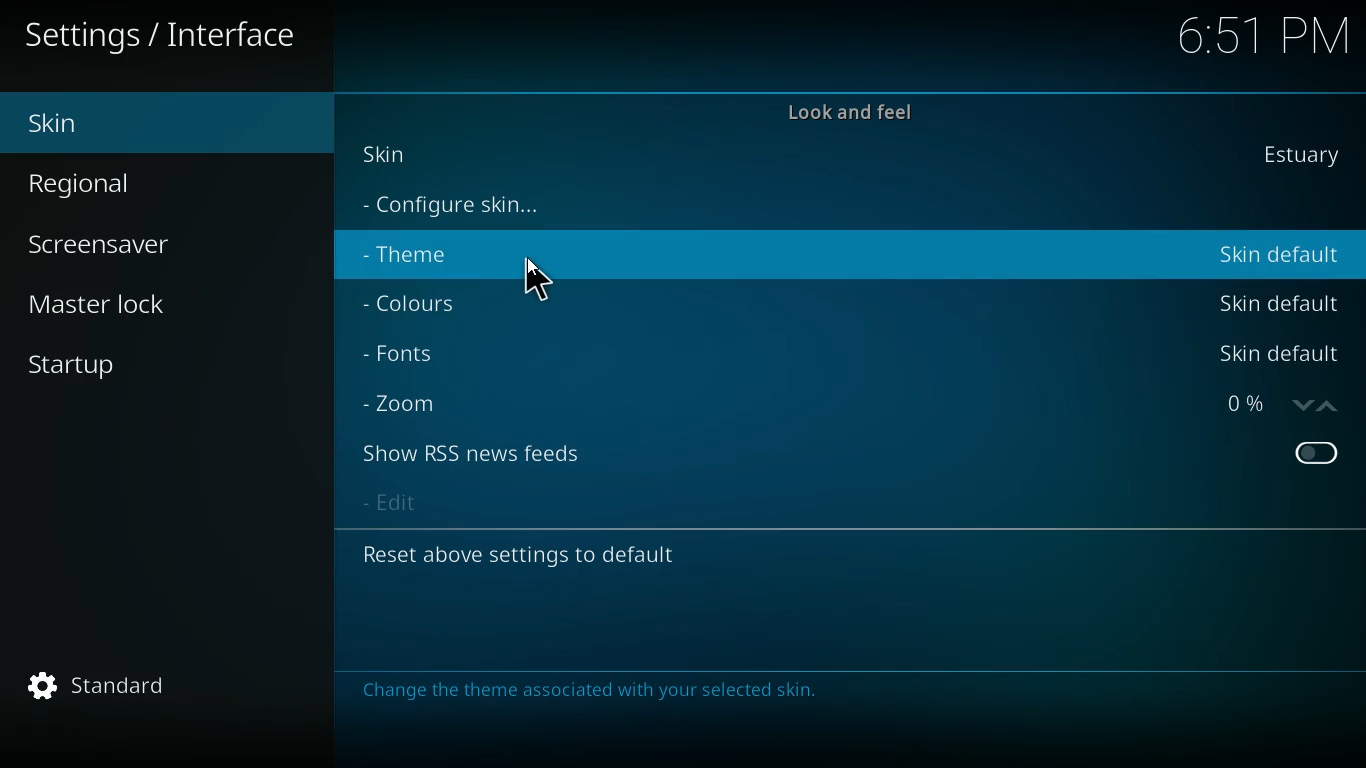  What do you see at coordinates (394, 505) in the screenshot?
I see `edit` at bounding box center [394, 505].